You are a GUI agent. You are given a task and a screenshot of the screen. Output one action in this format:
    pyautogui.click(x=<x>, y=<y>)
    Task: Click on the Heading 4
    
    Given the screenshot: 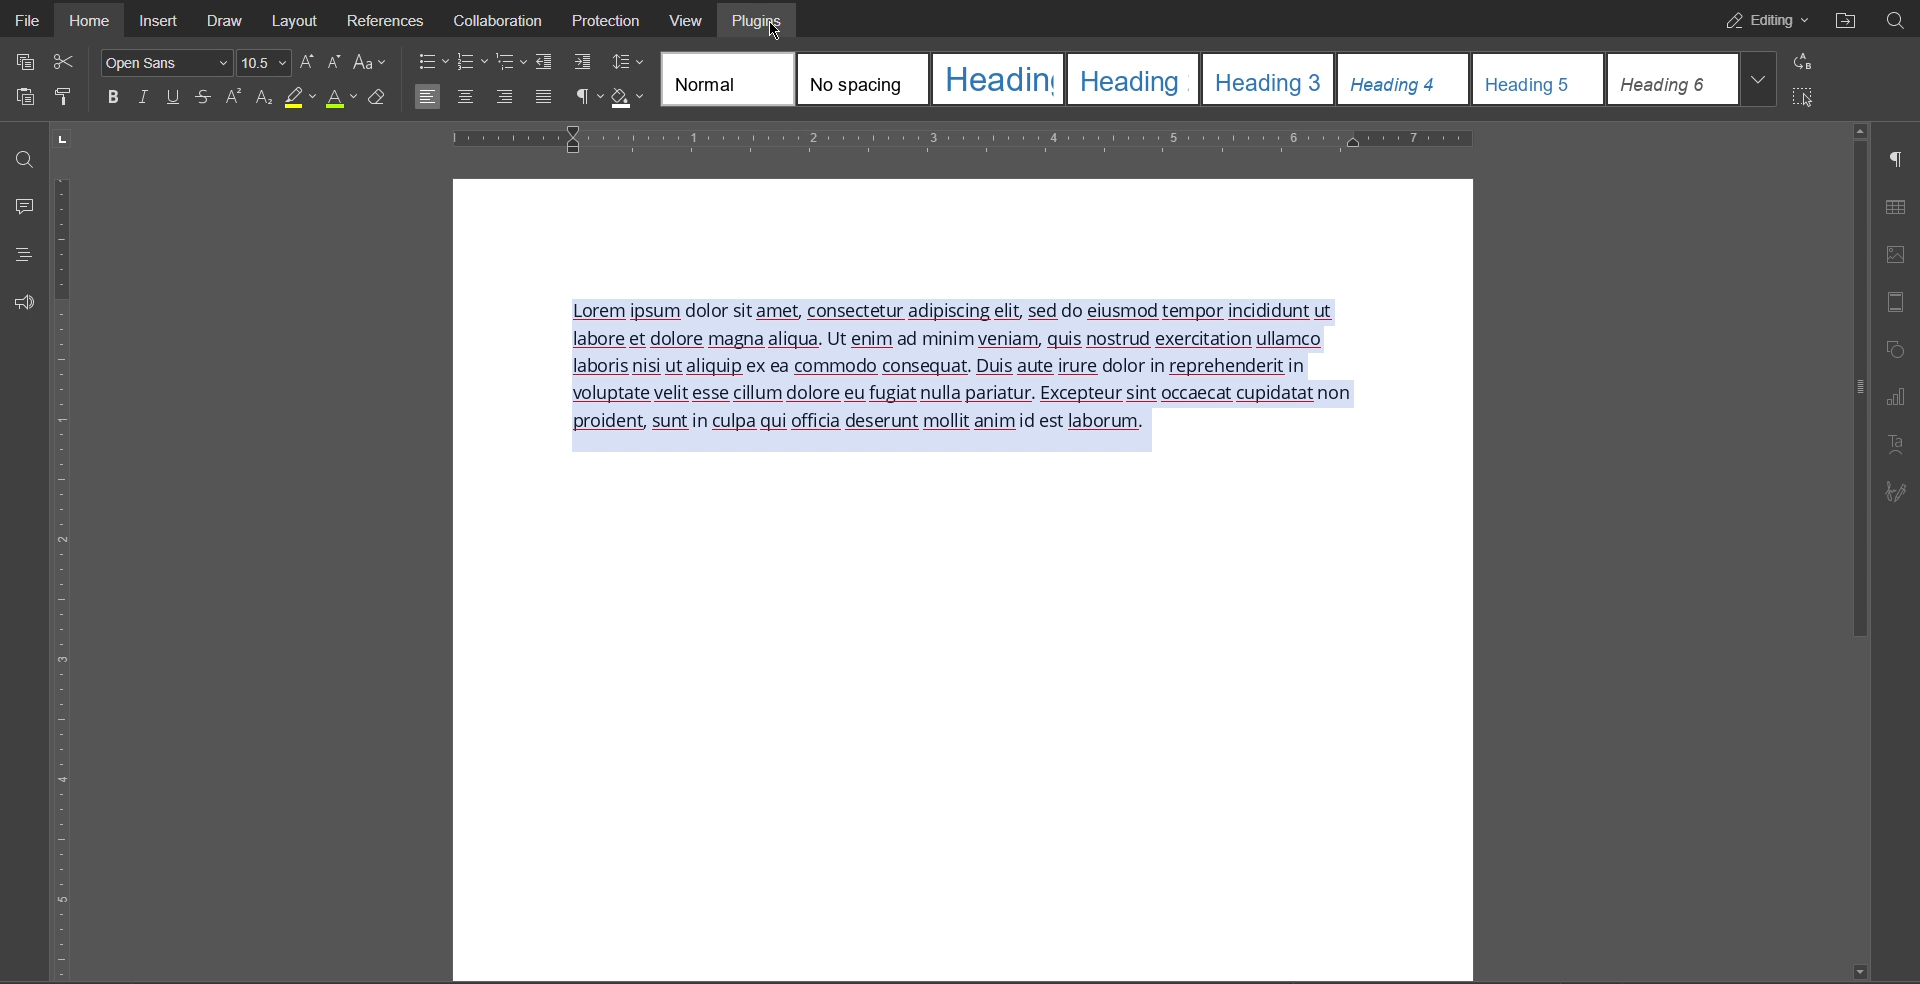 What is the action you would take?
    pyautogui.click(x=1400, y=79)
    